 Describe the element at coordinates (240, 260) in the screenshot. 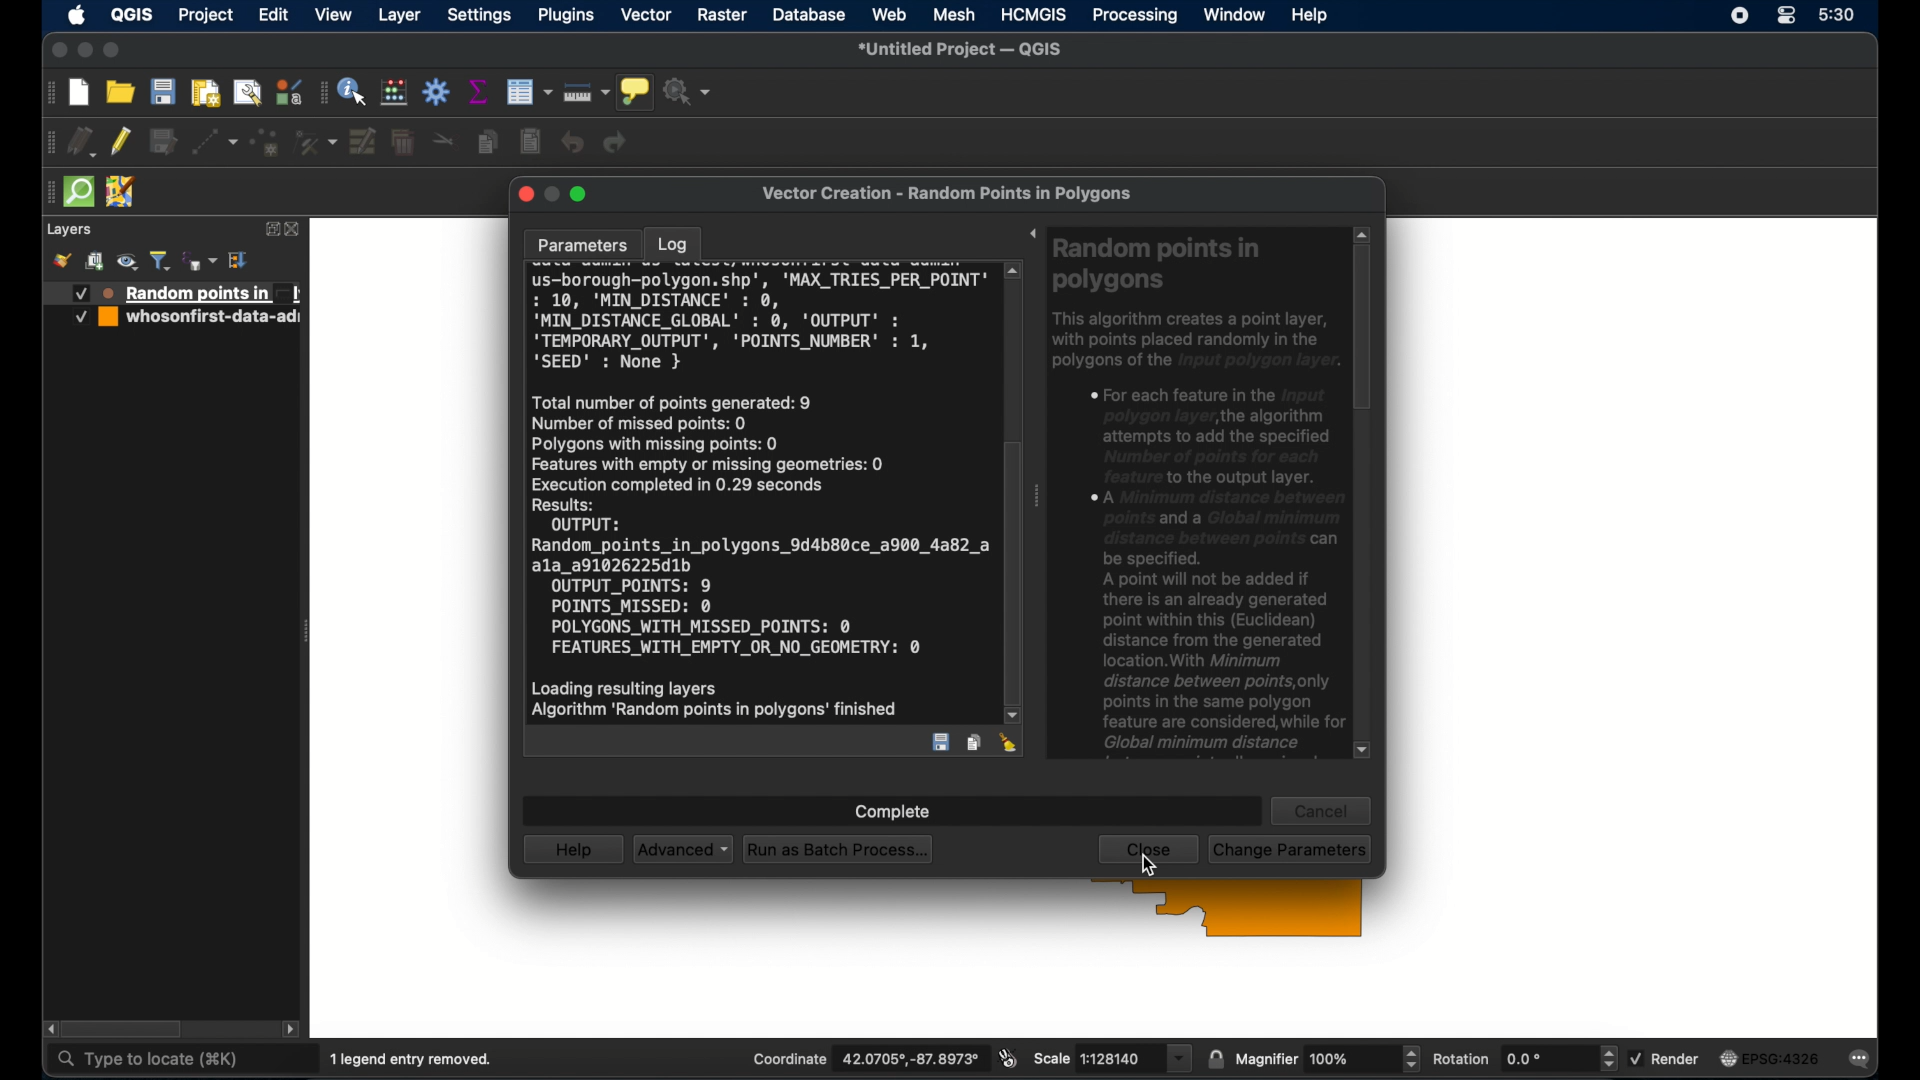

I see `expand all` at that location.